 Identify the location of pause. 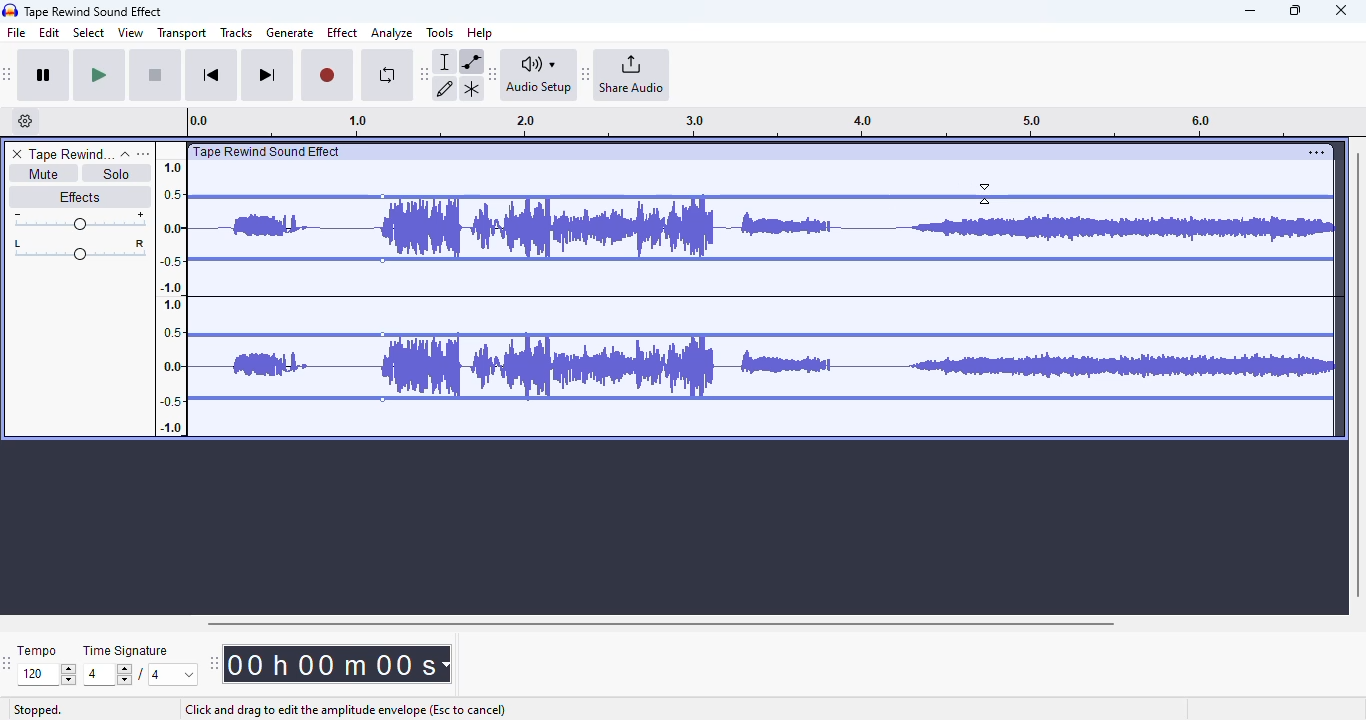
(44, 76).